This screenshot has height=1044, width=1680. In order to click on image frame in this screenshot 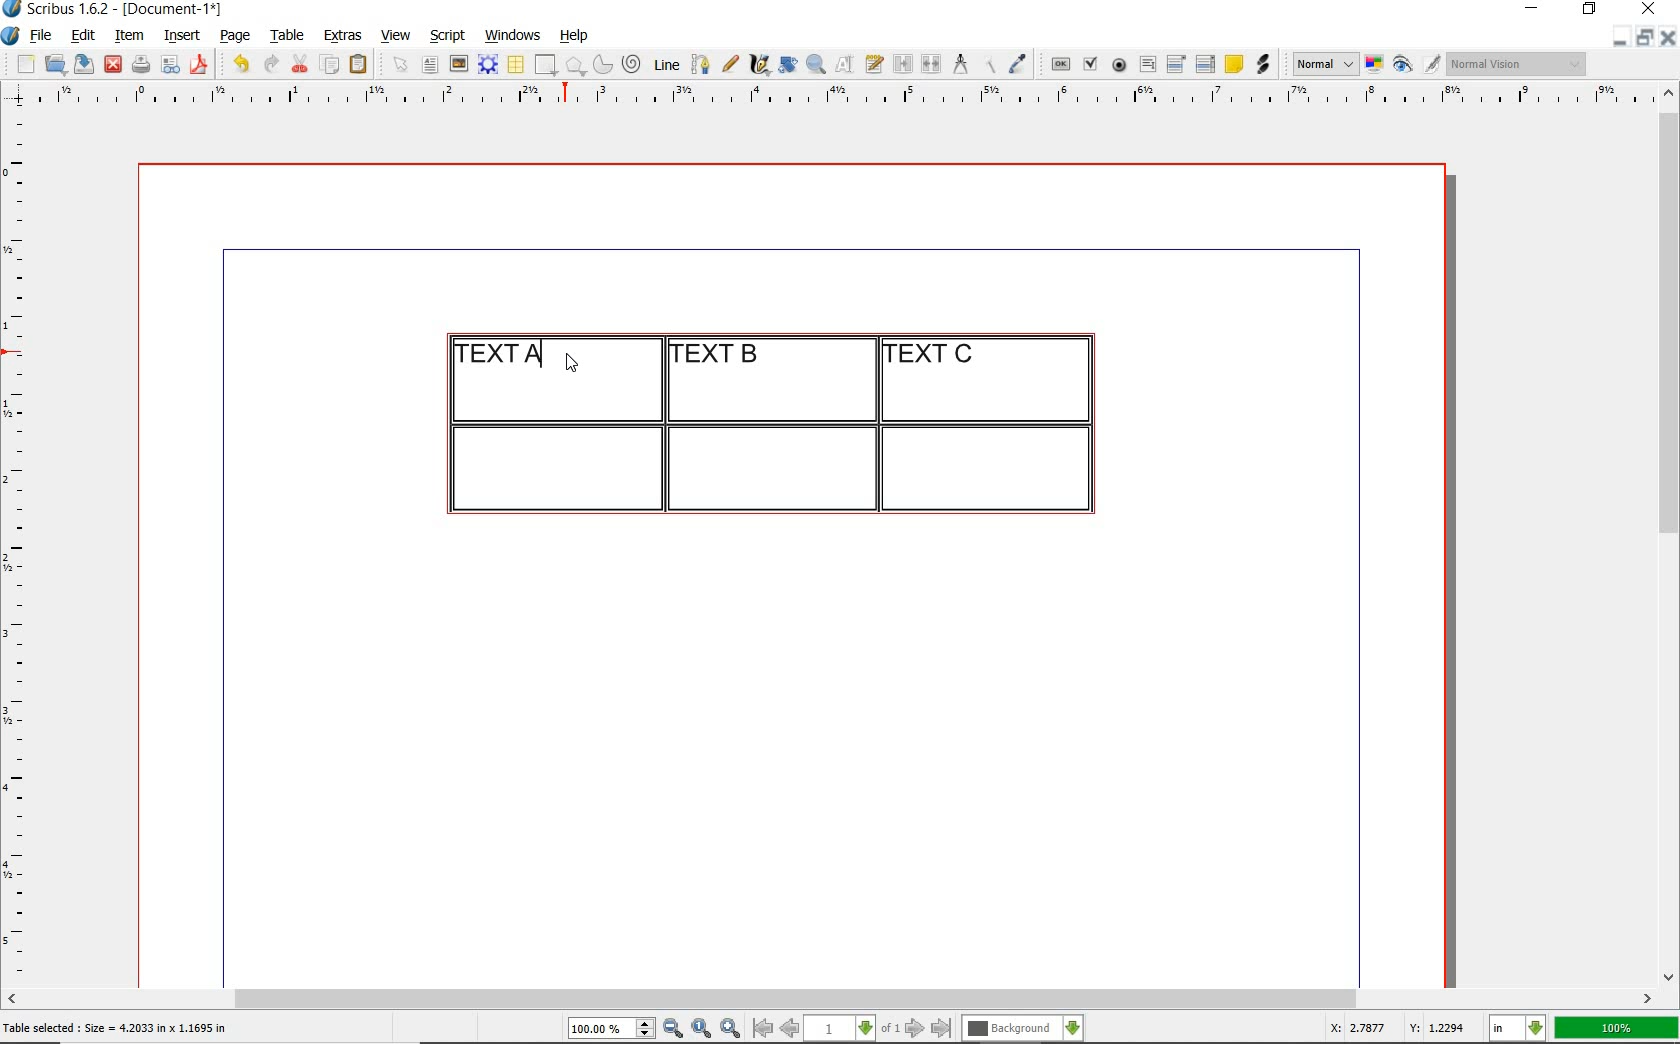, I will do `click(460, 64)`.